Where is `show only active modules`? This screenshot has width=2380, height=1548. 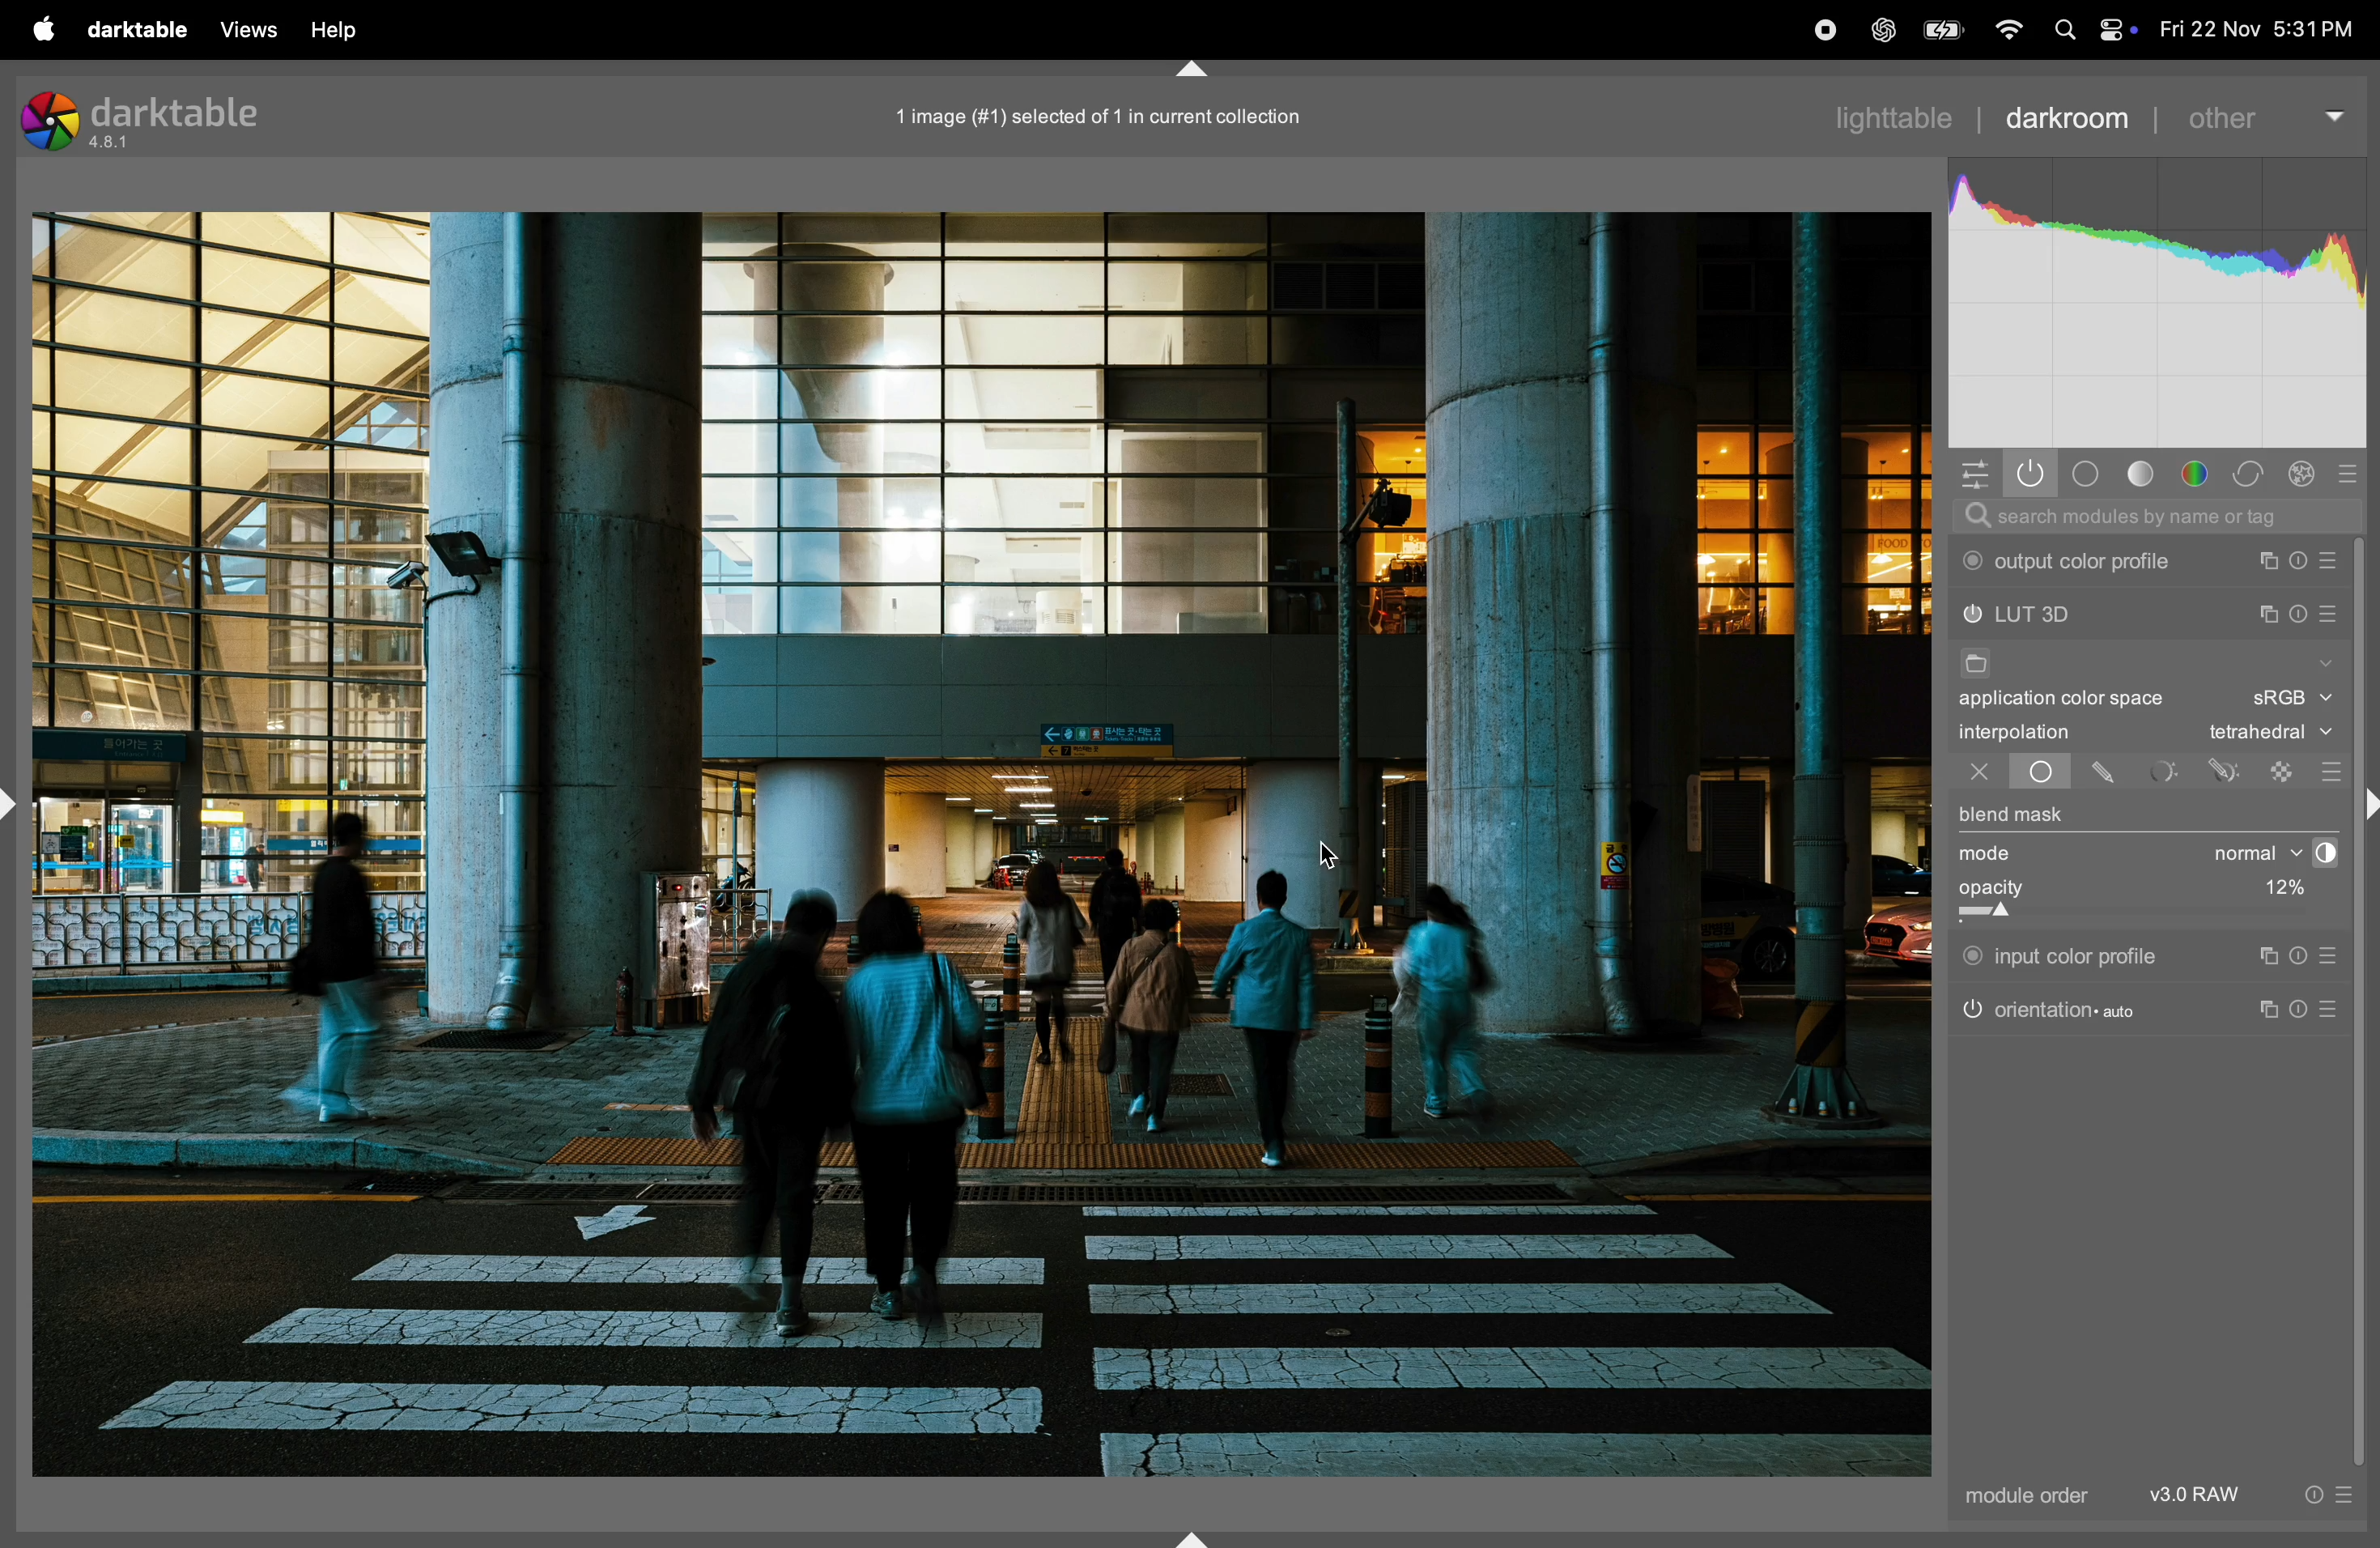
show only active modules is located at coordinates (2031, 474).